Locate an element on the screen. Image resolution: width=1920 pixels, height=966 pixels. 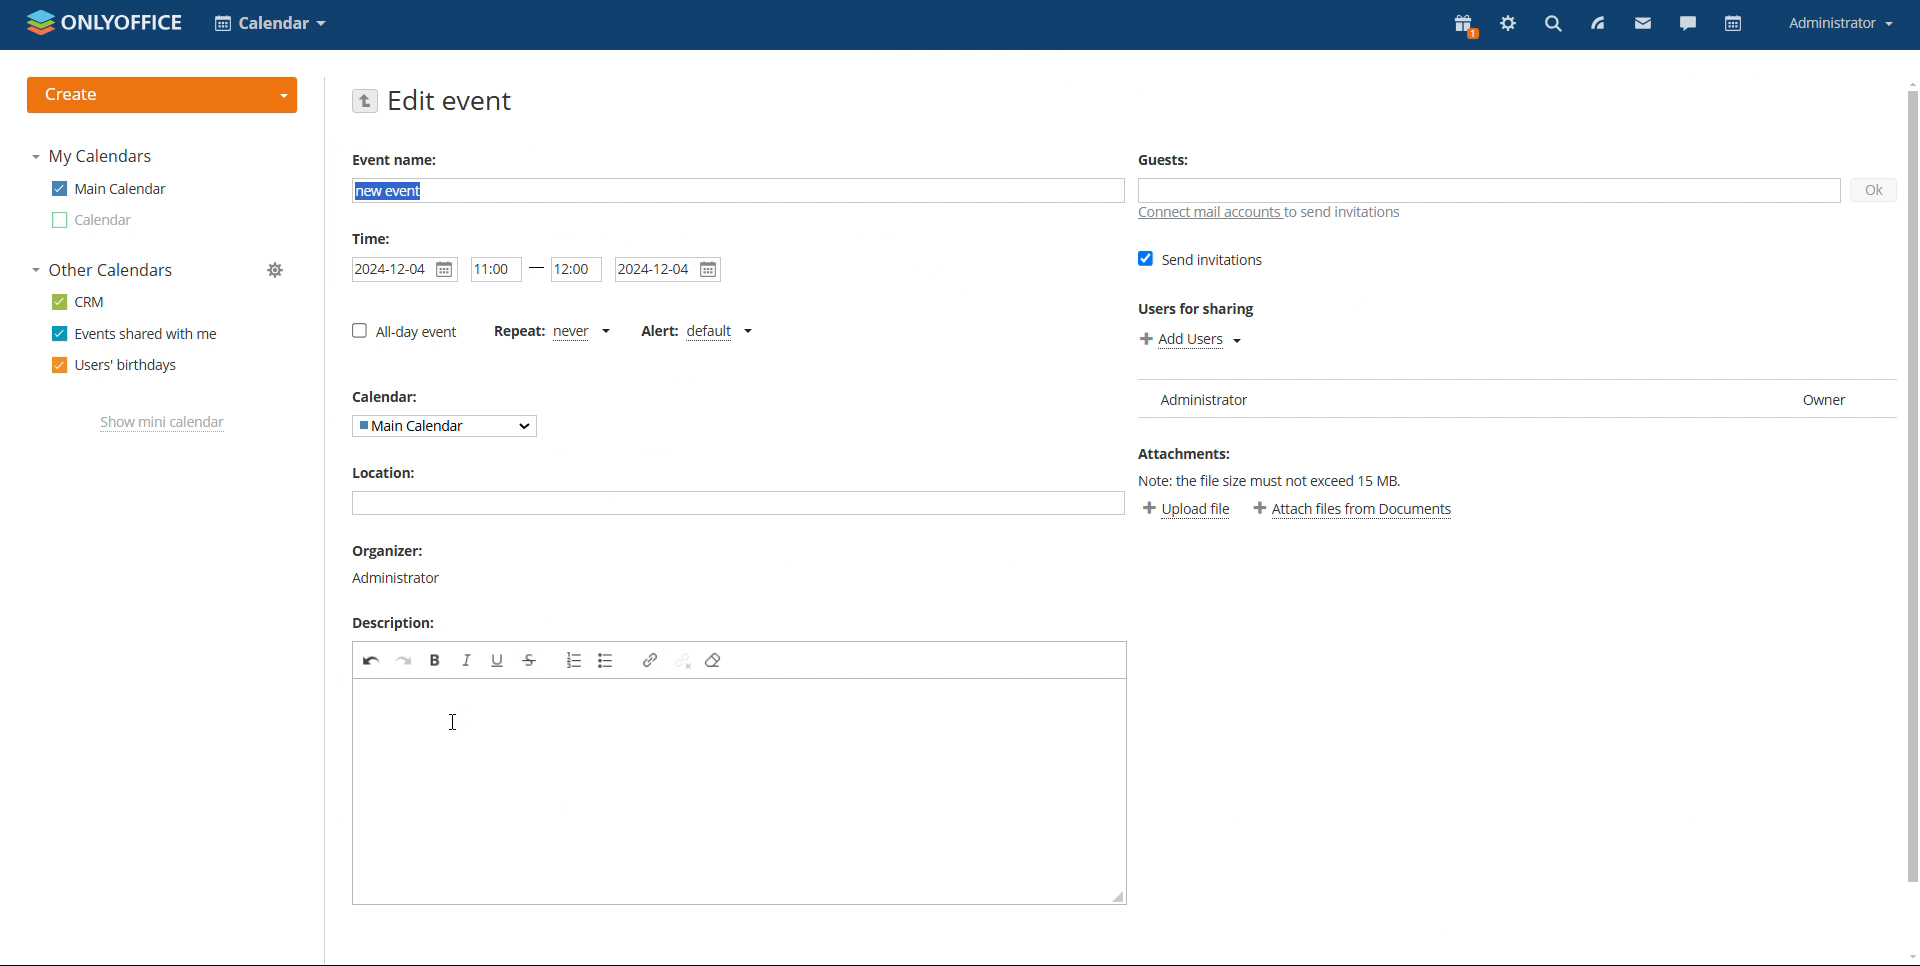
default  is located at coordinates (717, 328).